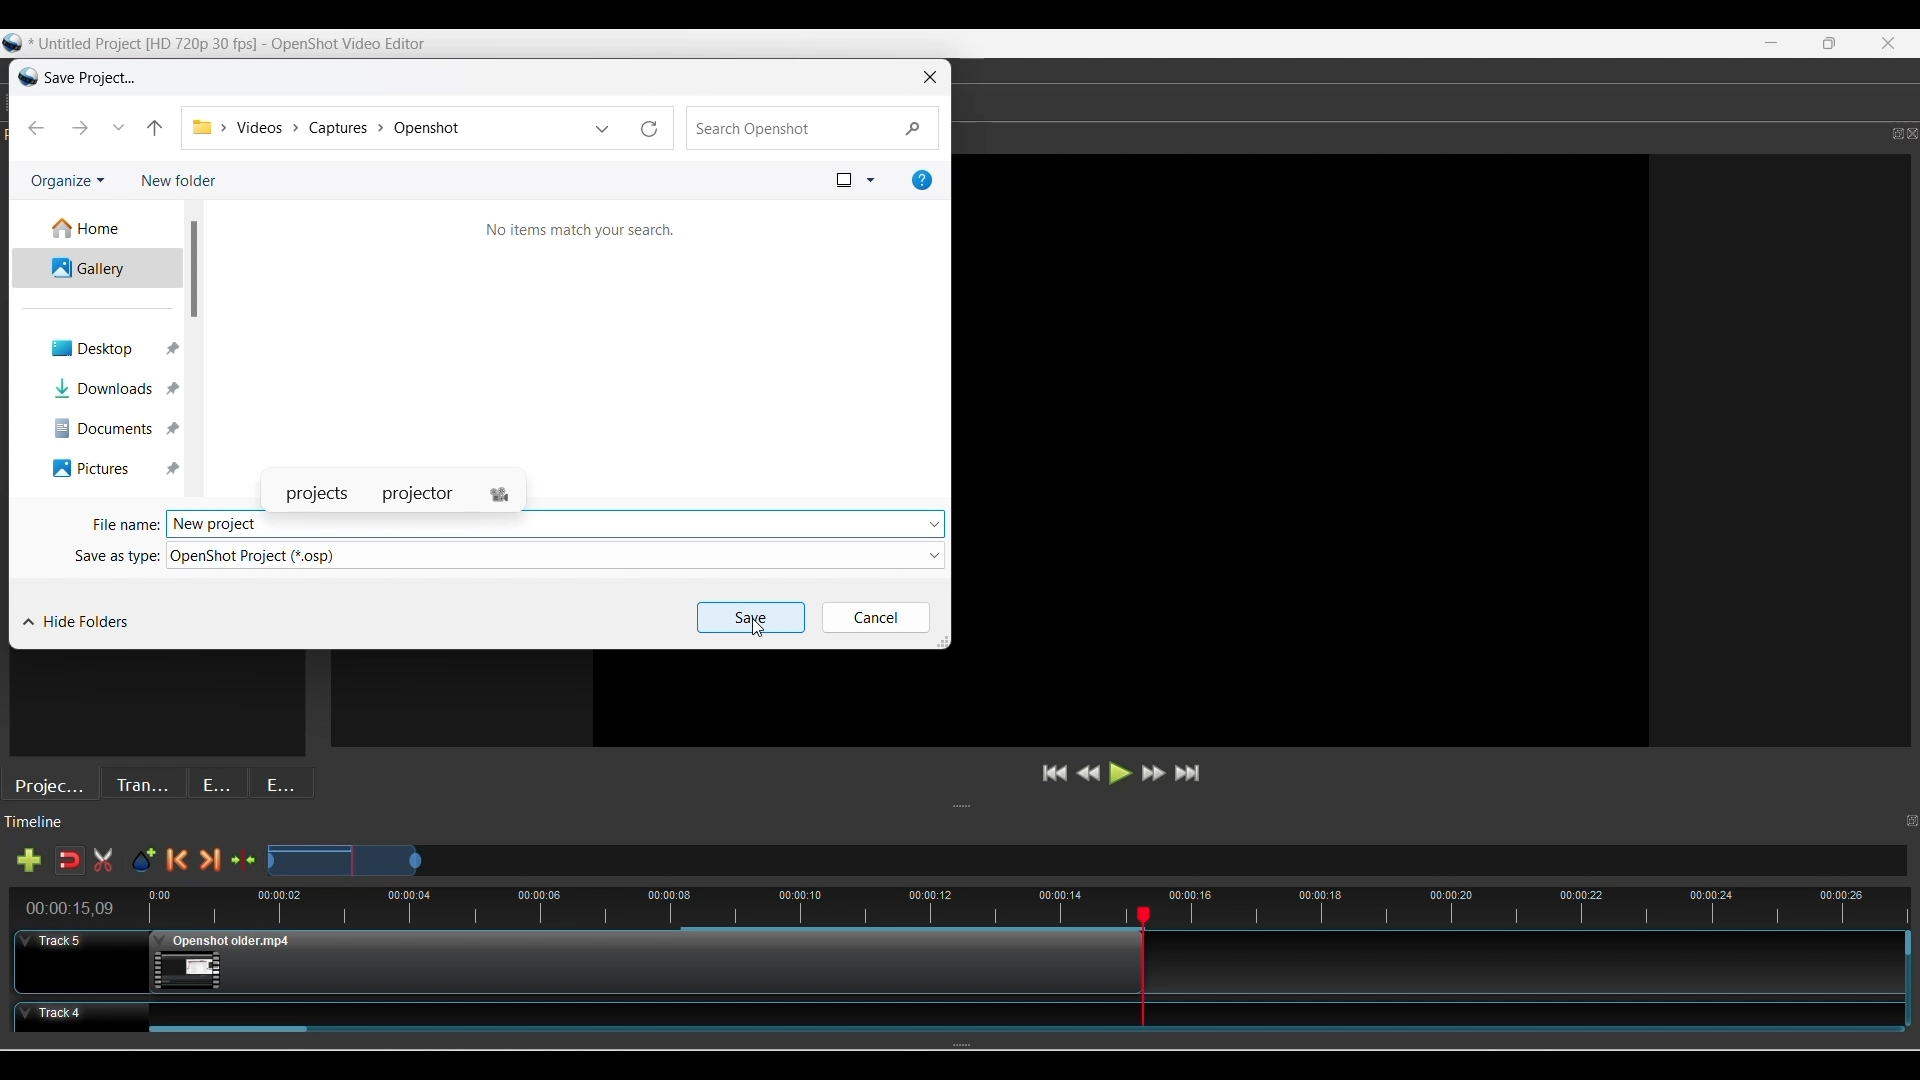  What do you see at coordinates (1770, 44) in the screenshot?
I see `minimize` at bounding box center [1770, 44].